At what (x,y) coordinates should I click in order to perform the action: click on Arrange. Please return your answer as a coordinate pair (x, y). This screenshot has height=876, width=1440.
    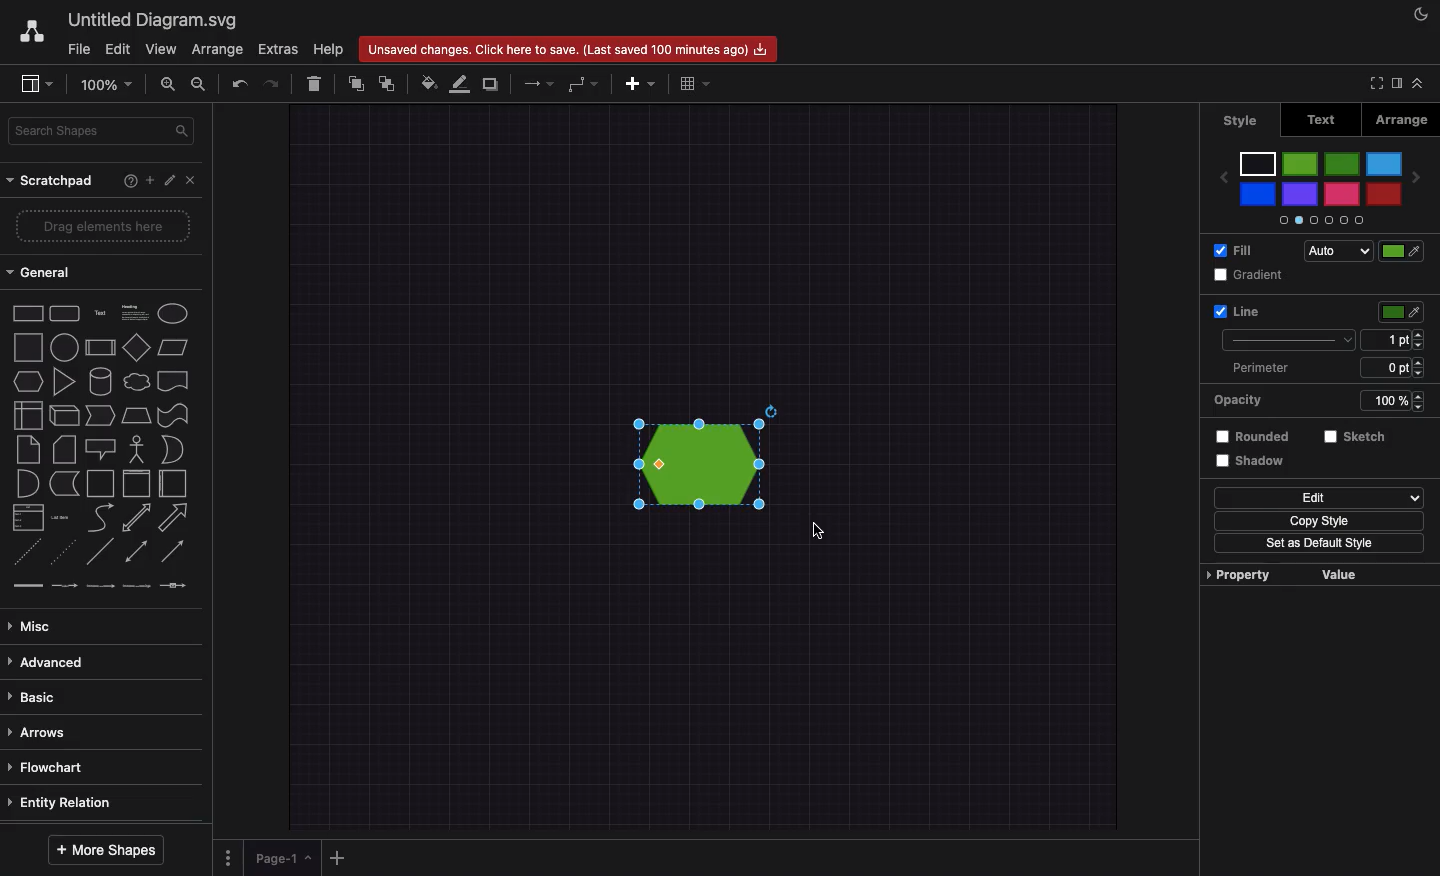
    Looking at the image, I should click on (1400, 119).